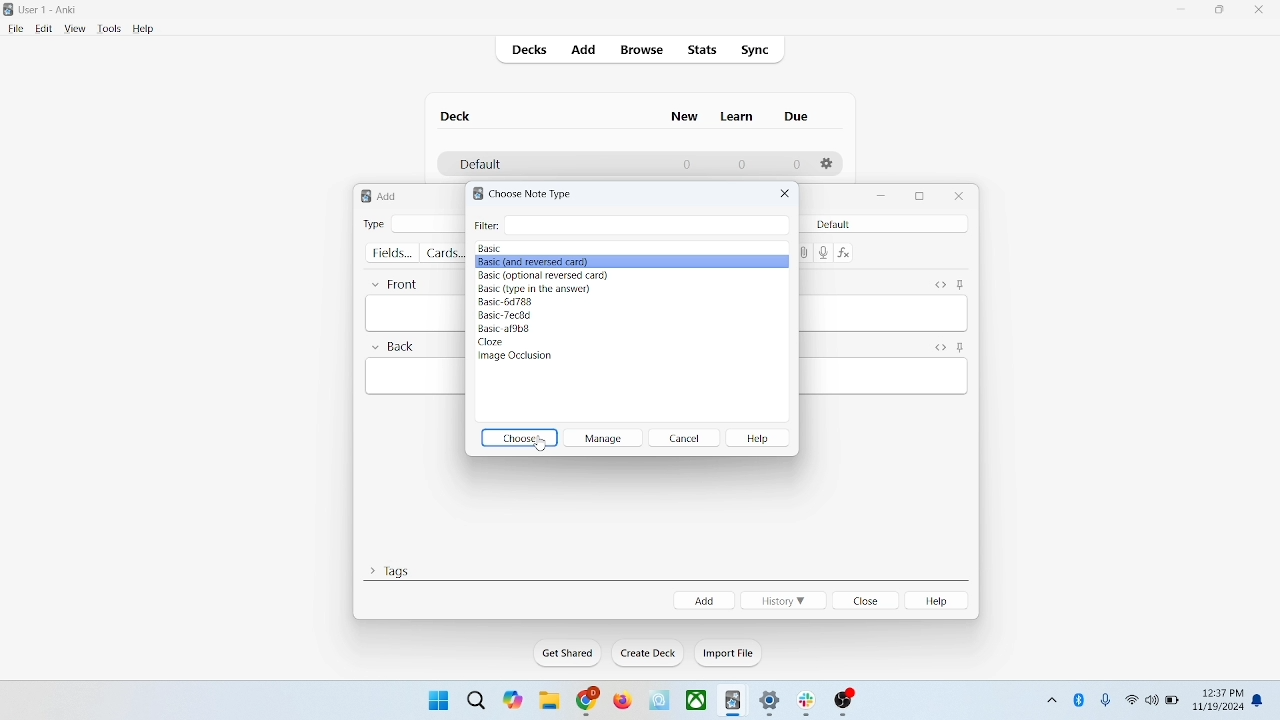 The height and width of the screenshot is (720, 1280). I want to click on maximize, so click(920, 197).